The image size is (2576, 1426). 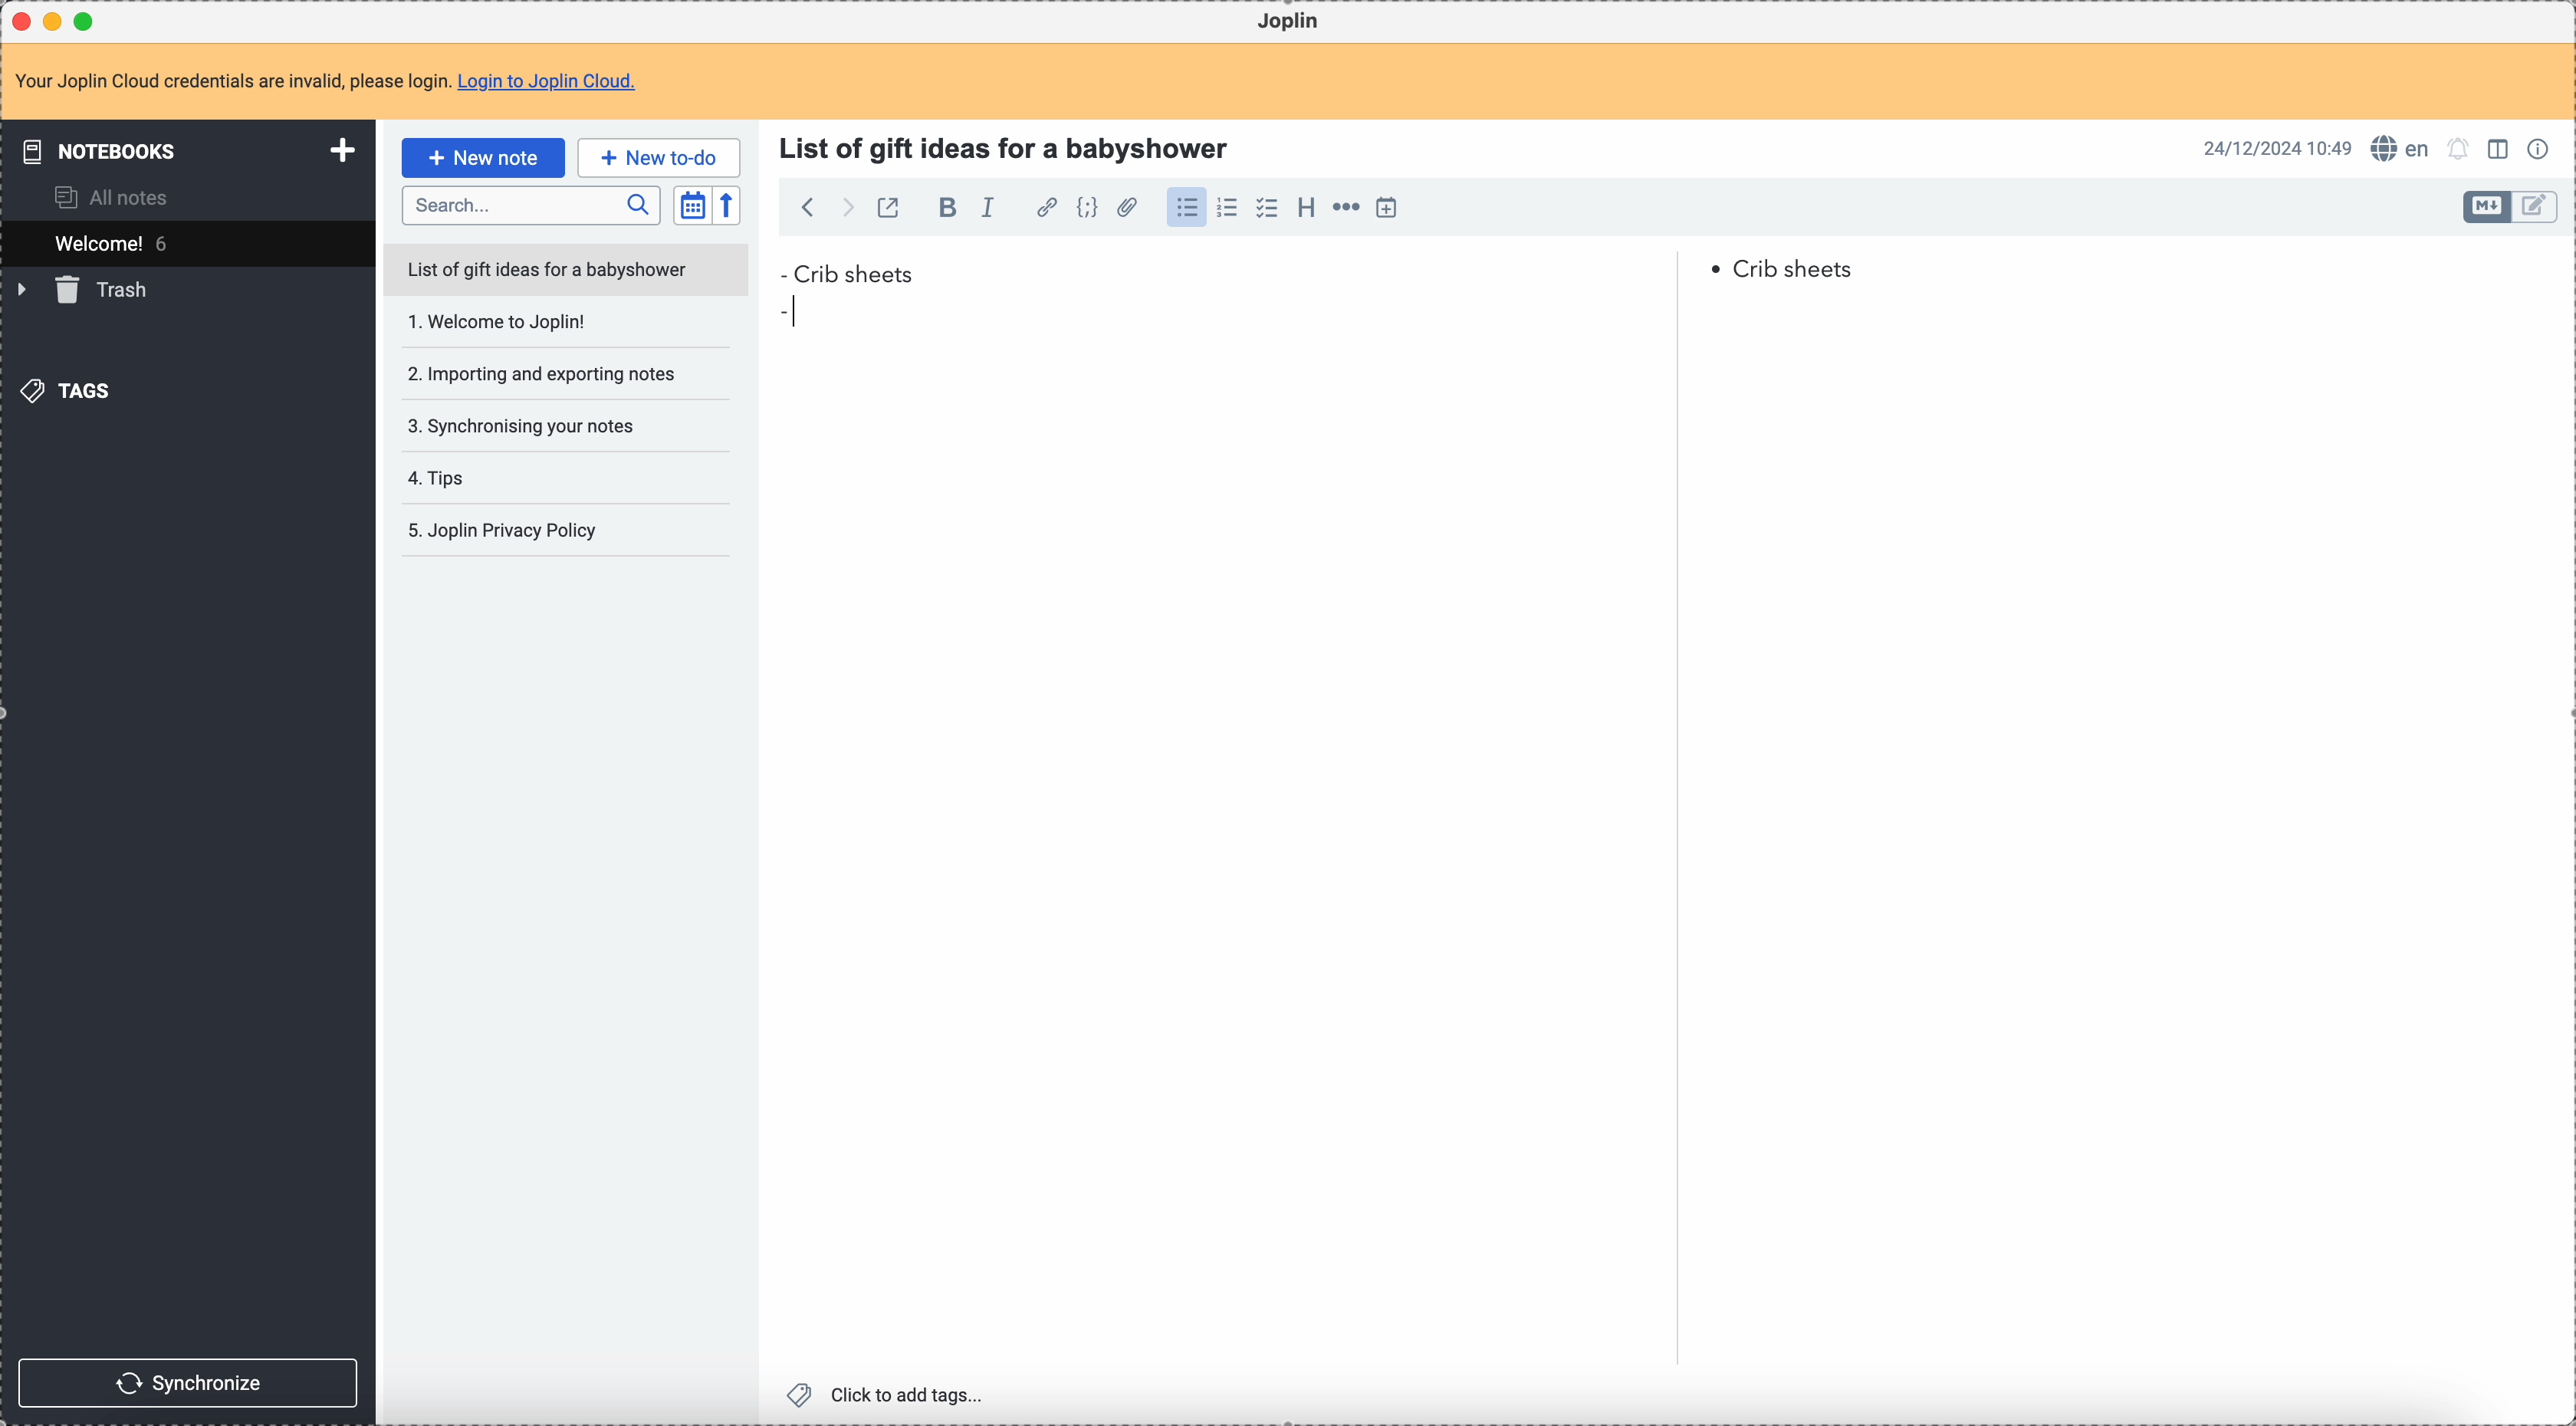 I want to click on bullet point, so click(x=791, y=309).